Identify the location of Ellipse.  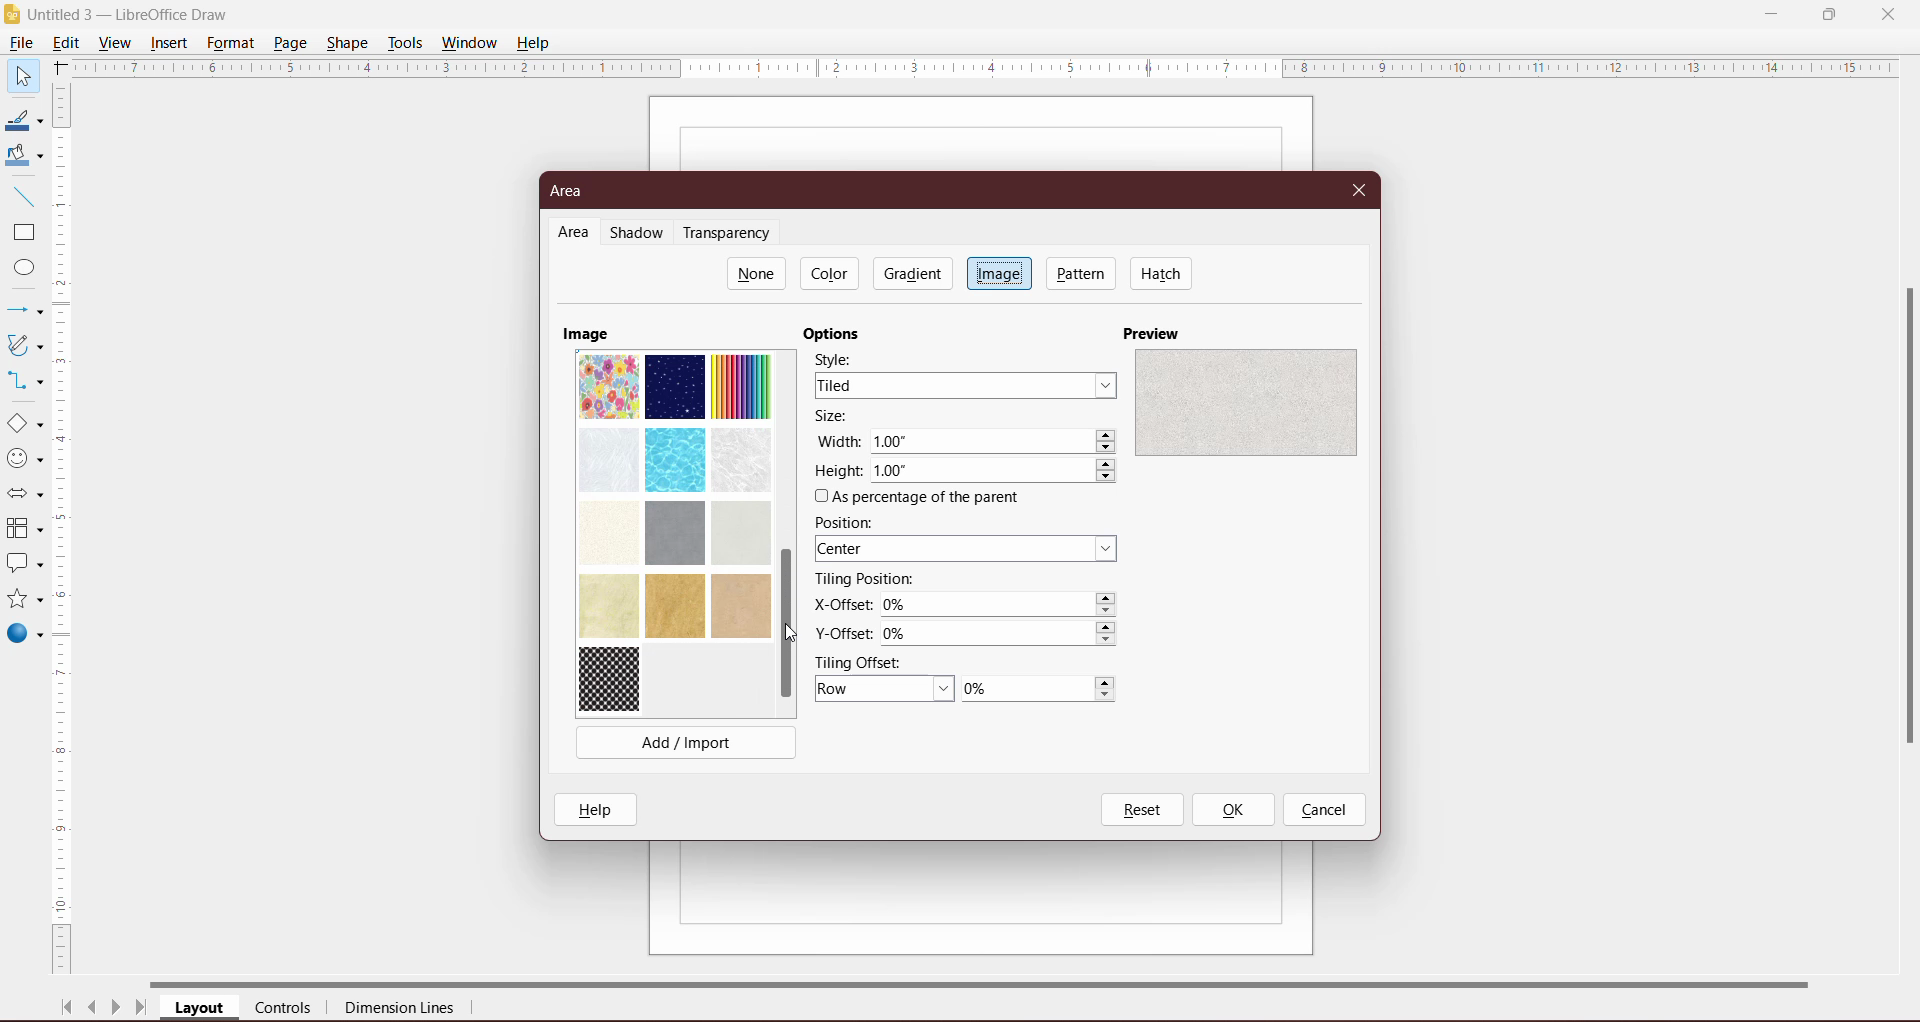
(19, 270).